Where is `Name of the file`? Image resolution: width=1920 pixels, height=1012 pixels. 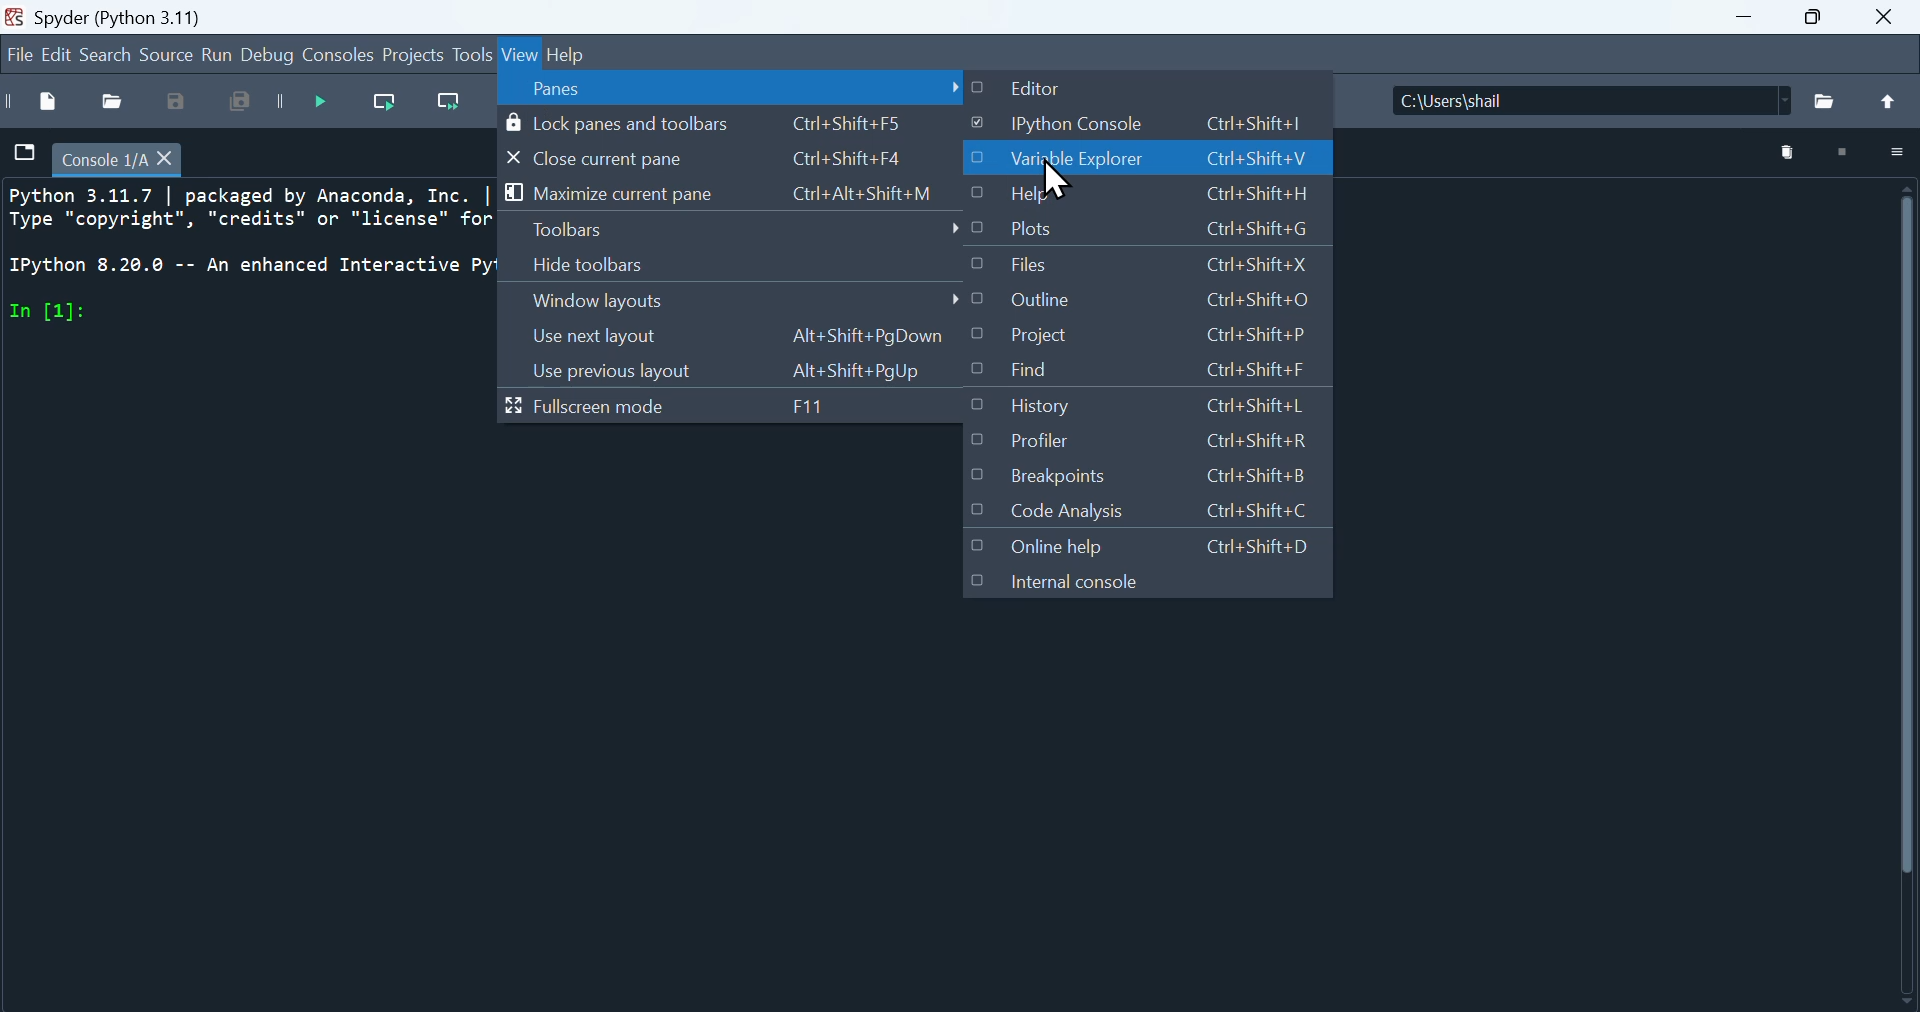 Name of the file is located at coordinates (1656, 98).